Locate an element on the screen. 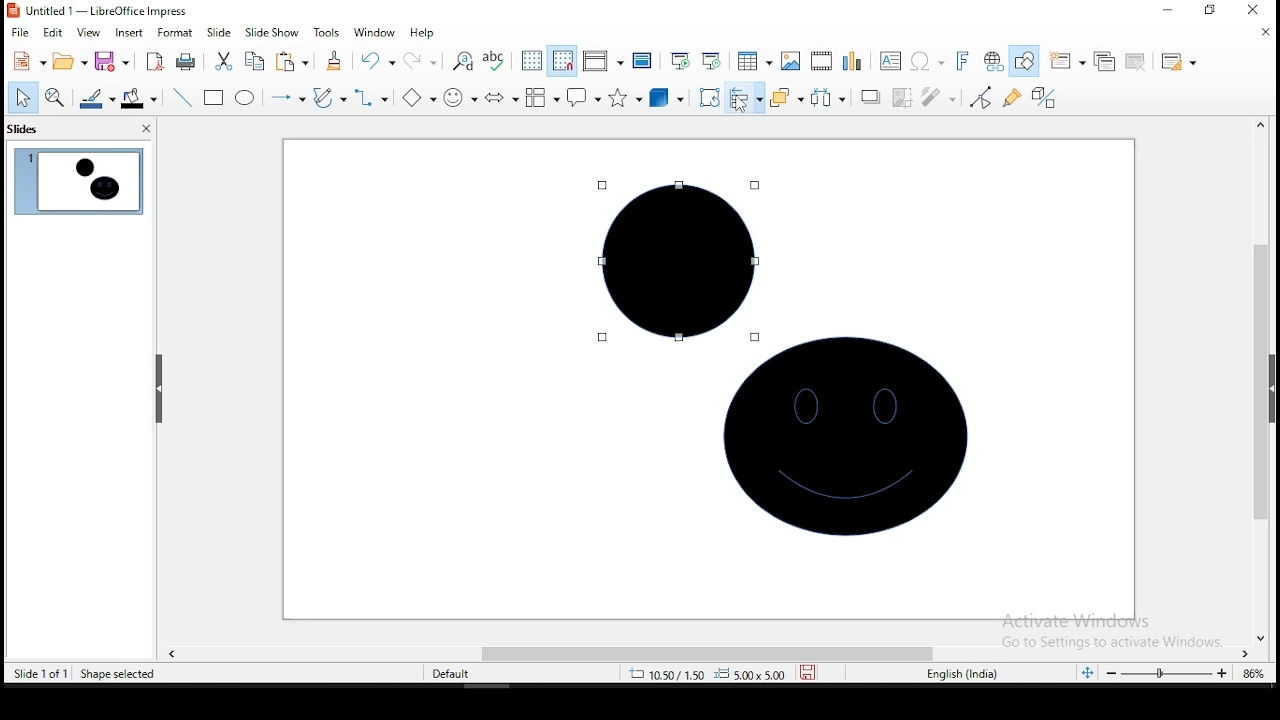 Image resolution: width=1280 pixels, height=720 pixels. show draw functions is located at coordinates (1028, 61).